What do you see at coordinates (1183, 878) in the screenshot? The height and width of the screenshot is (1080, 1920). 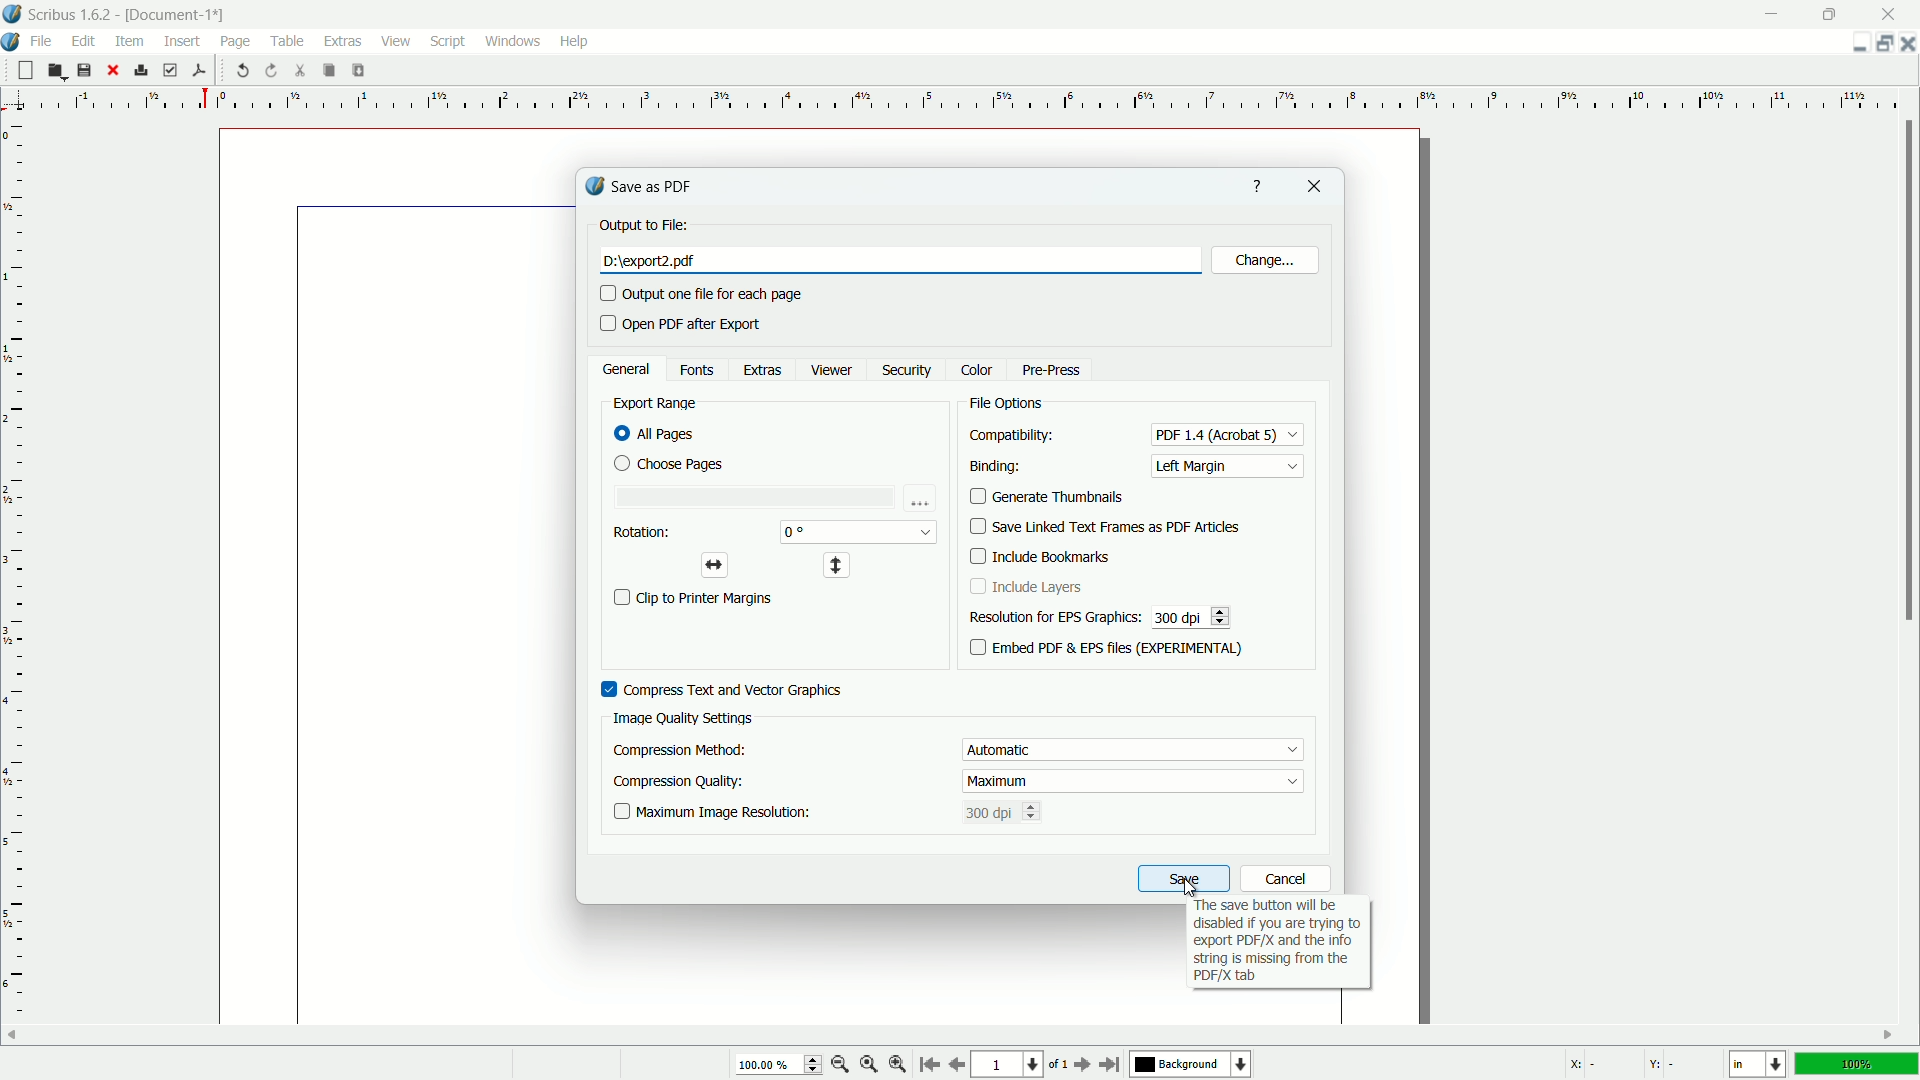 I see `save` at bounding box center [1183, 878].